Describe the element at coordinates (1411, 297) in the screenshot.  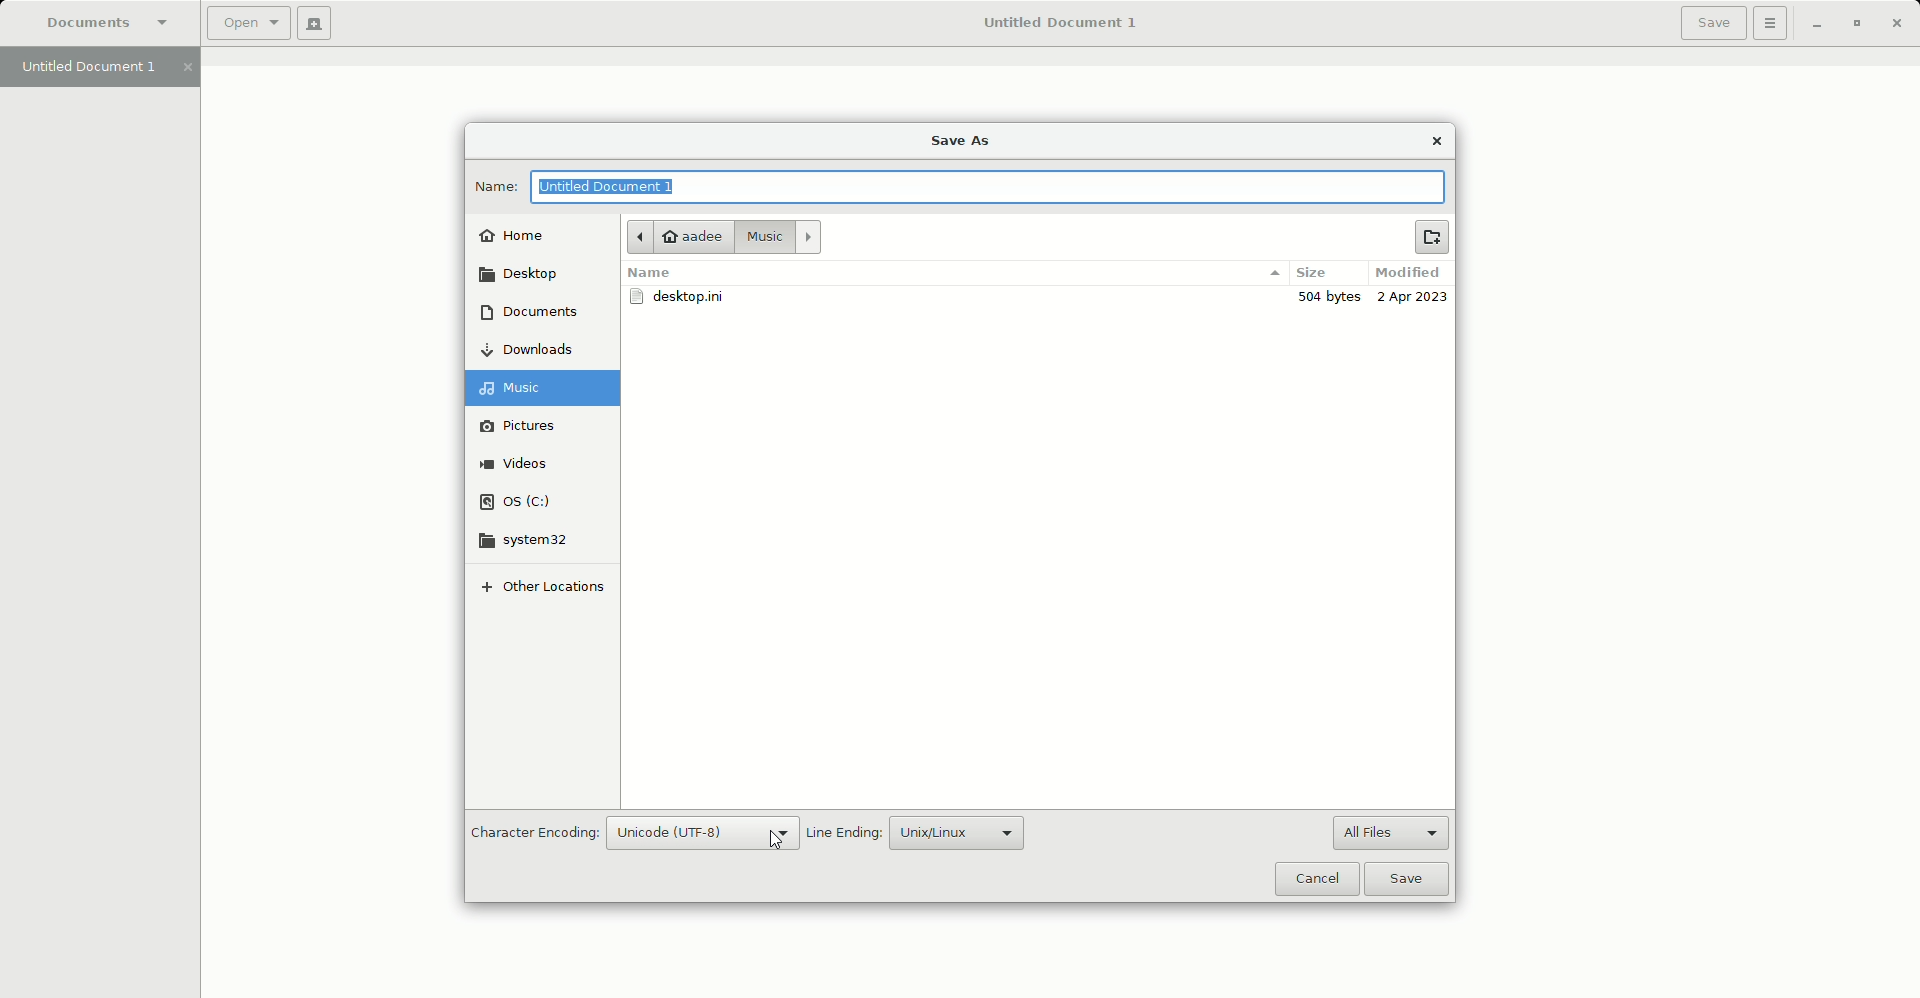
I see `2 Apr 2023` at that location.